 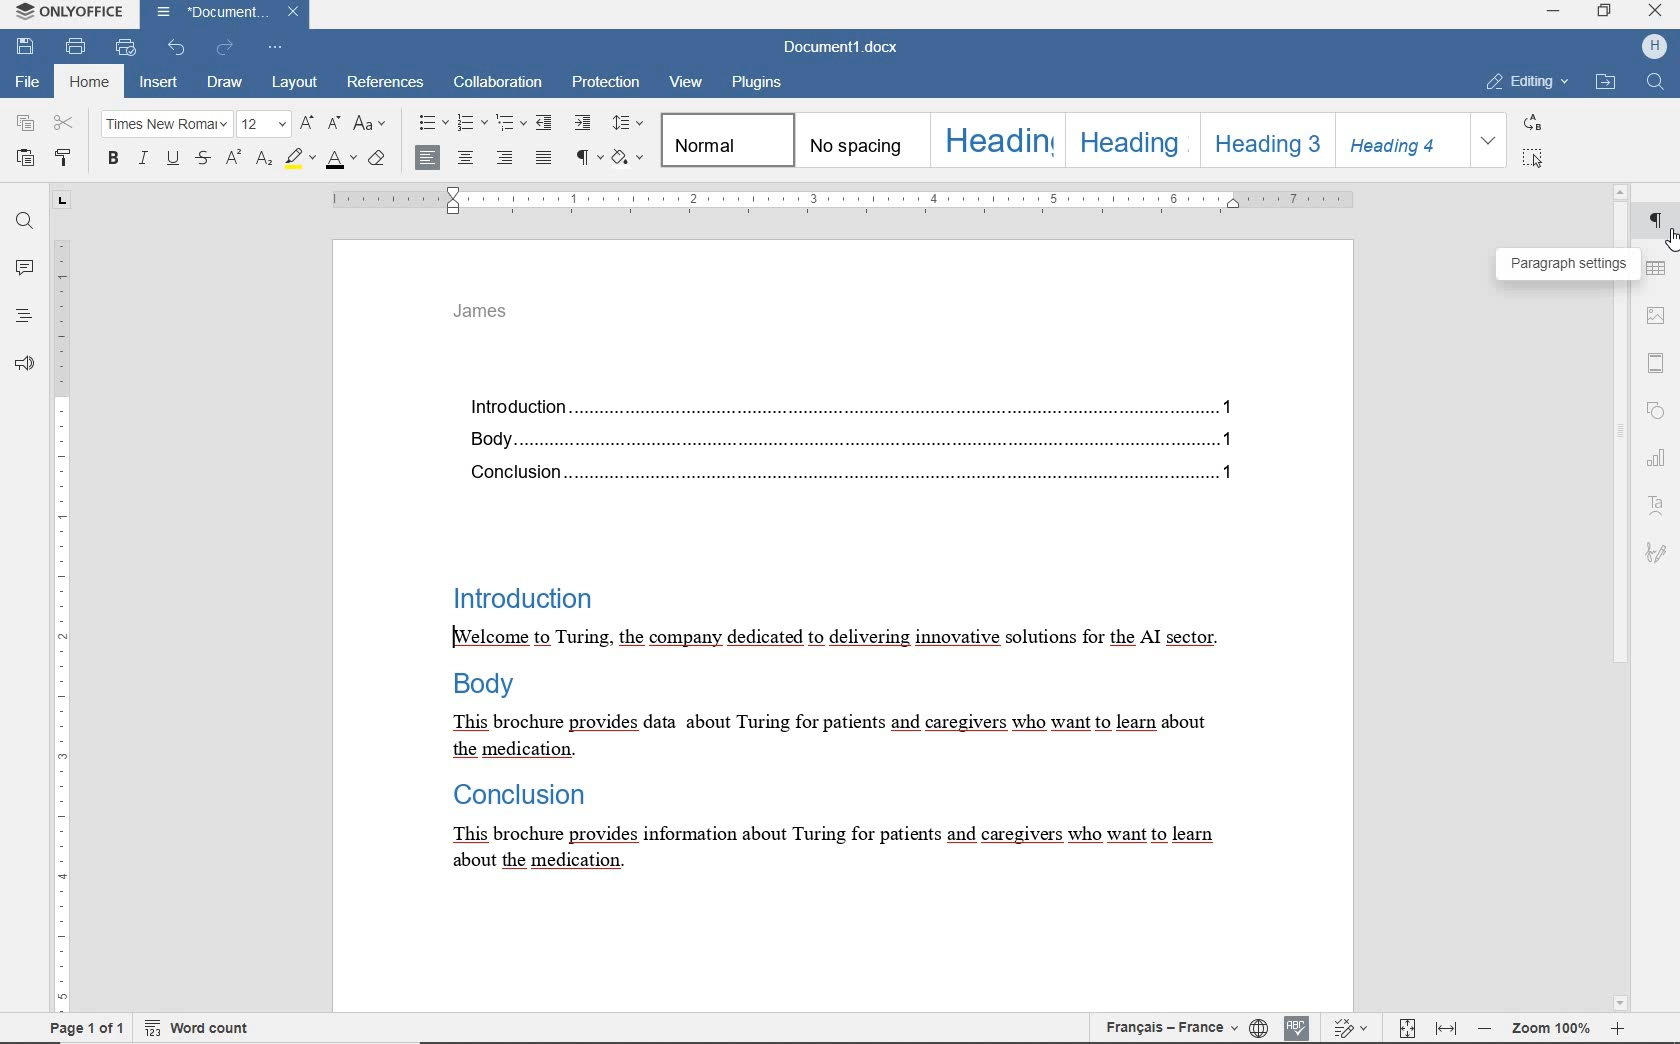 What do you see at coordinates (842, 48) in the screenshot?
I see `document name` at bounding box center [842, 48].